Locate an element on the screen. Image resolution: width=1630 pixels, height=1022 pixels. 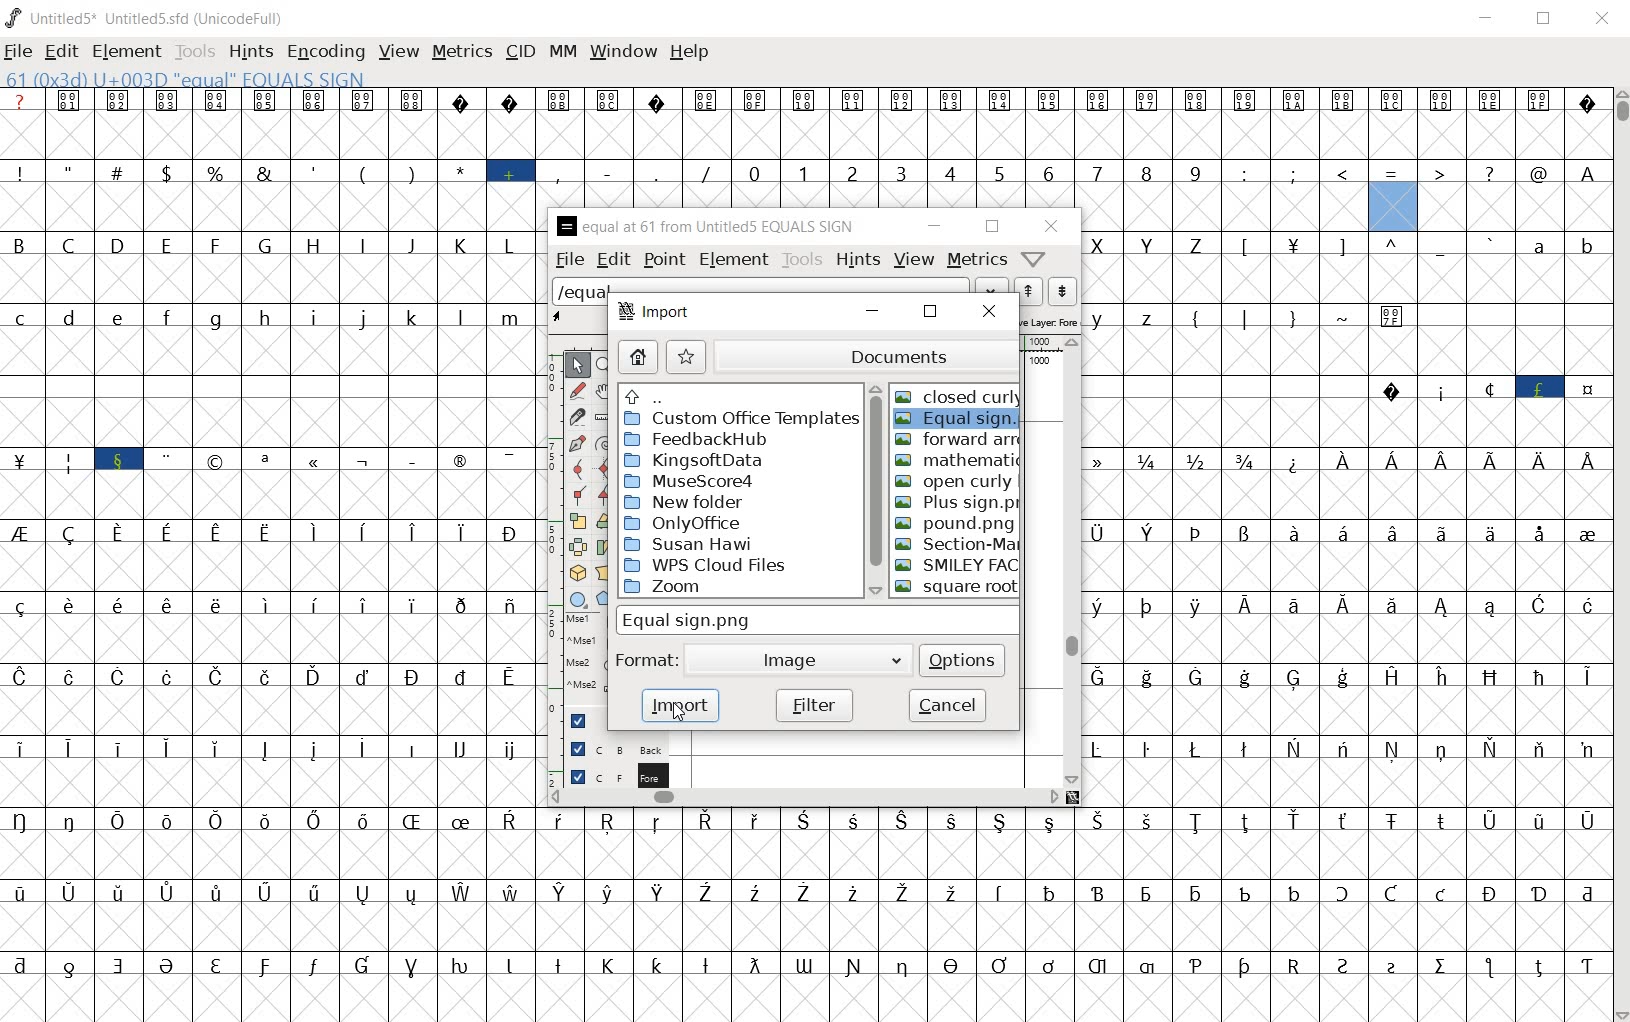
element is located at coordinates (123, 50).